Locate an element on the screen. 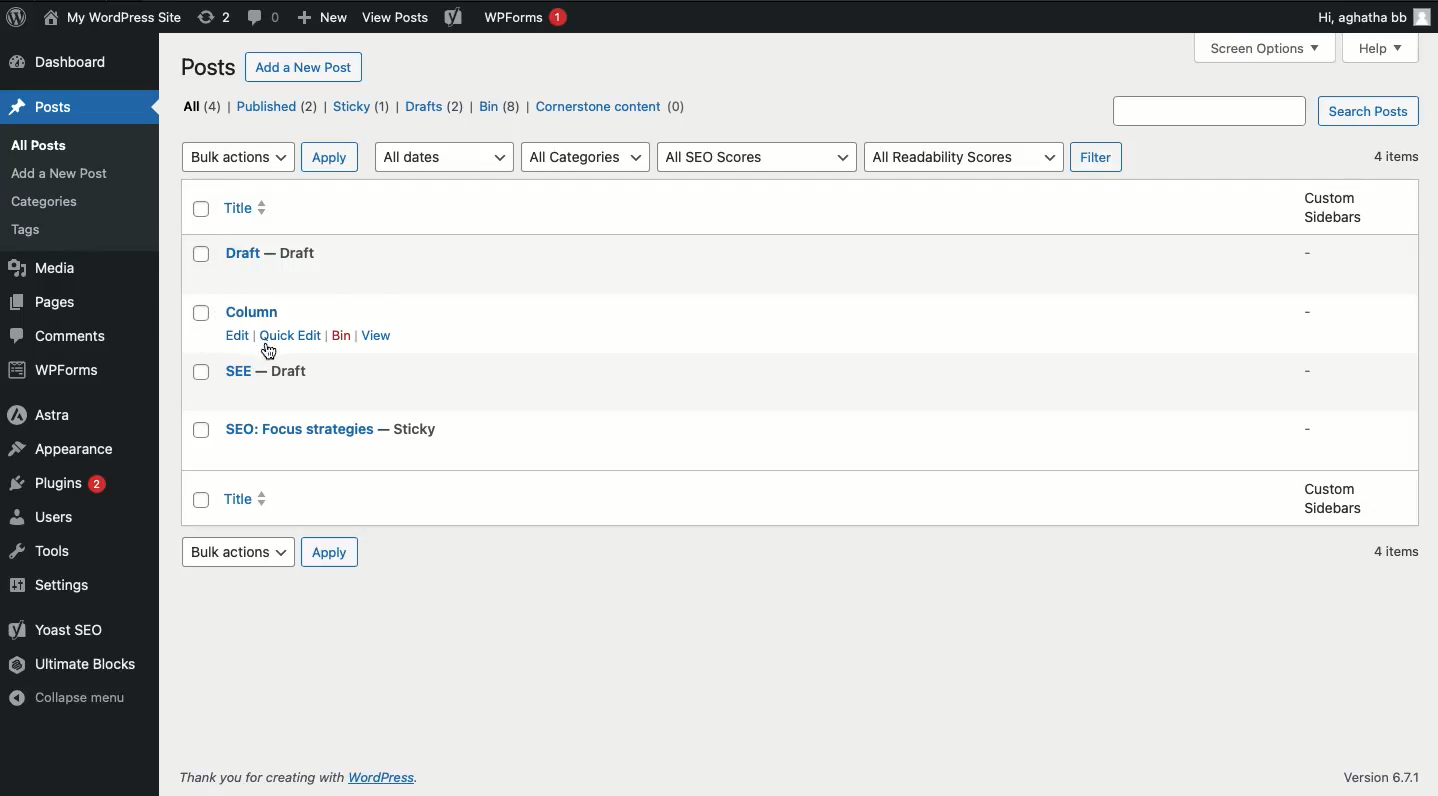 This screenshot has height=796, width=1438. Astra is located at coordinates (39, 415).